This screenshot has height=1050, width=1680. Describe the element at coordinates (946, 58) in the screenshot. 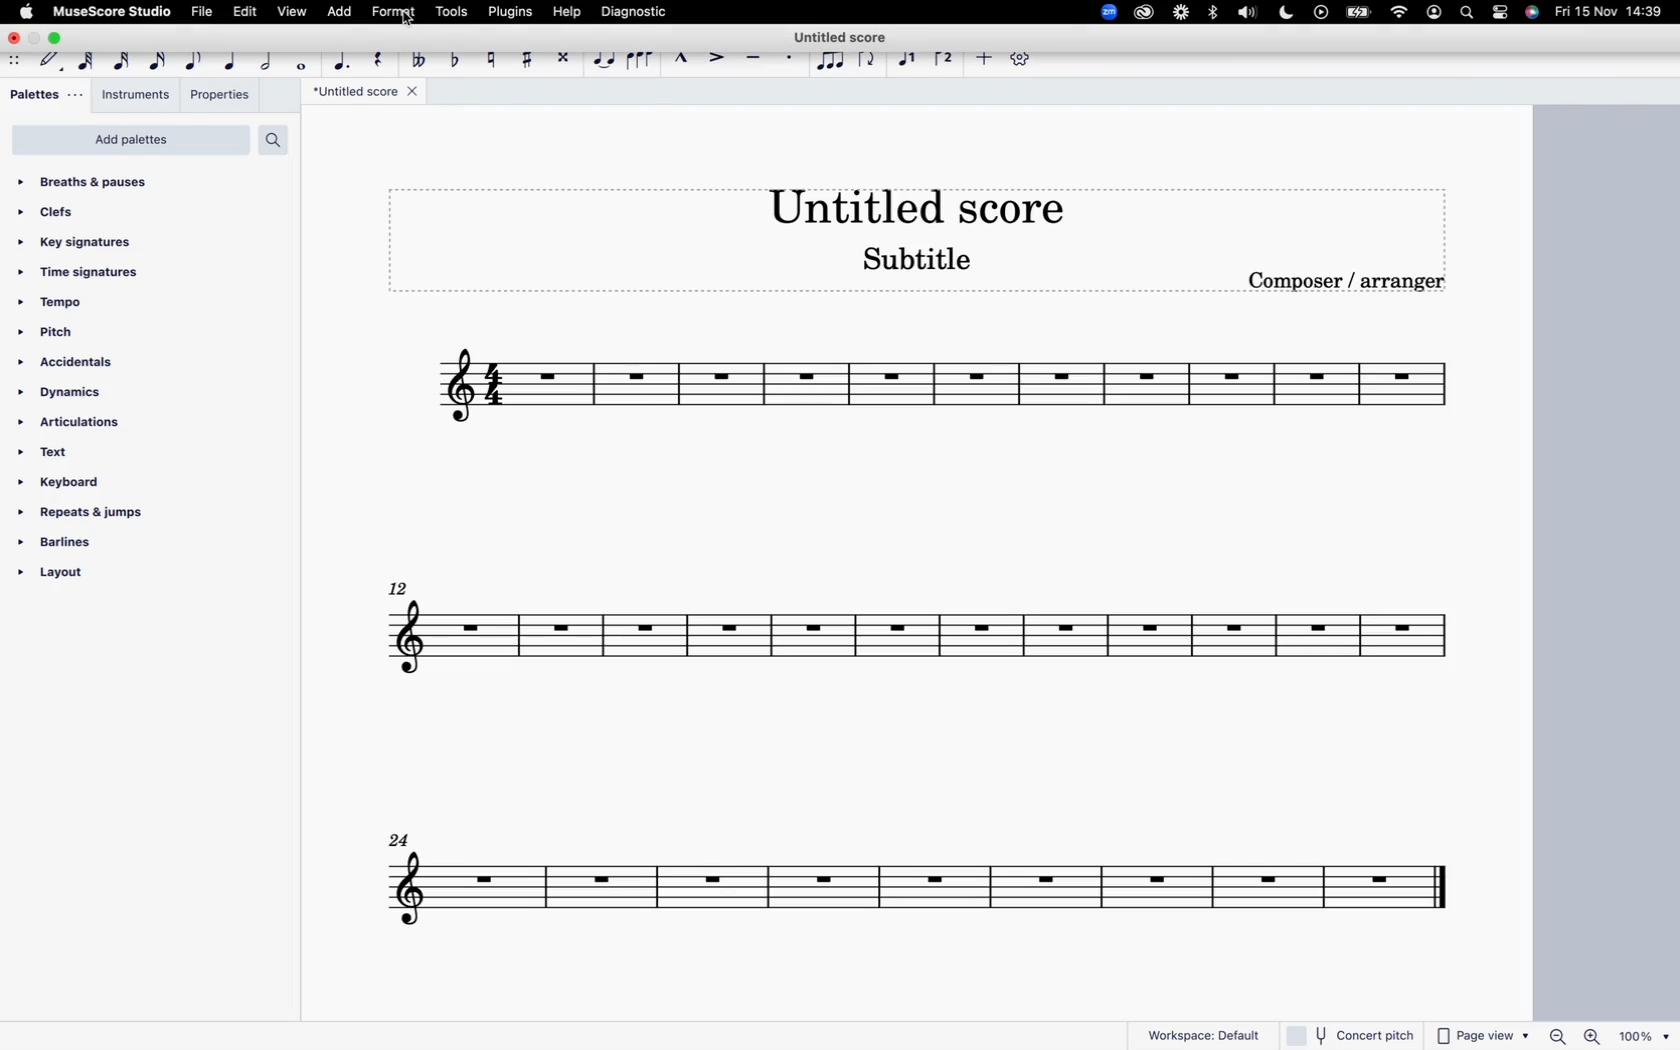

I see `voice 2` at that location.